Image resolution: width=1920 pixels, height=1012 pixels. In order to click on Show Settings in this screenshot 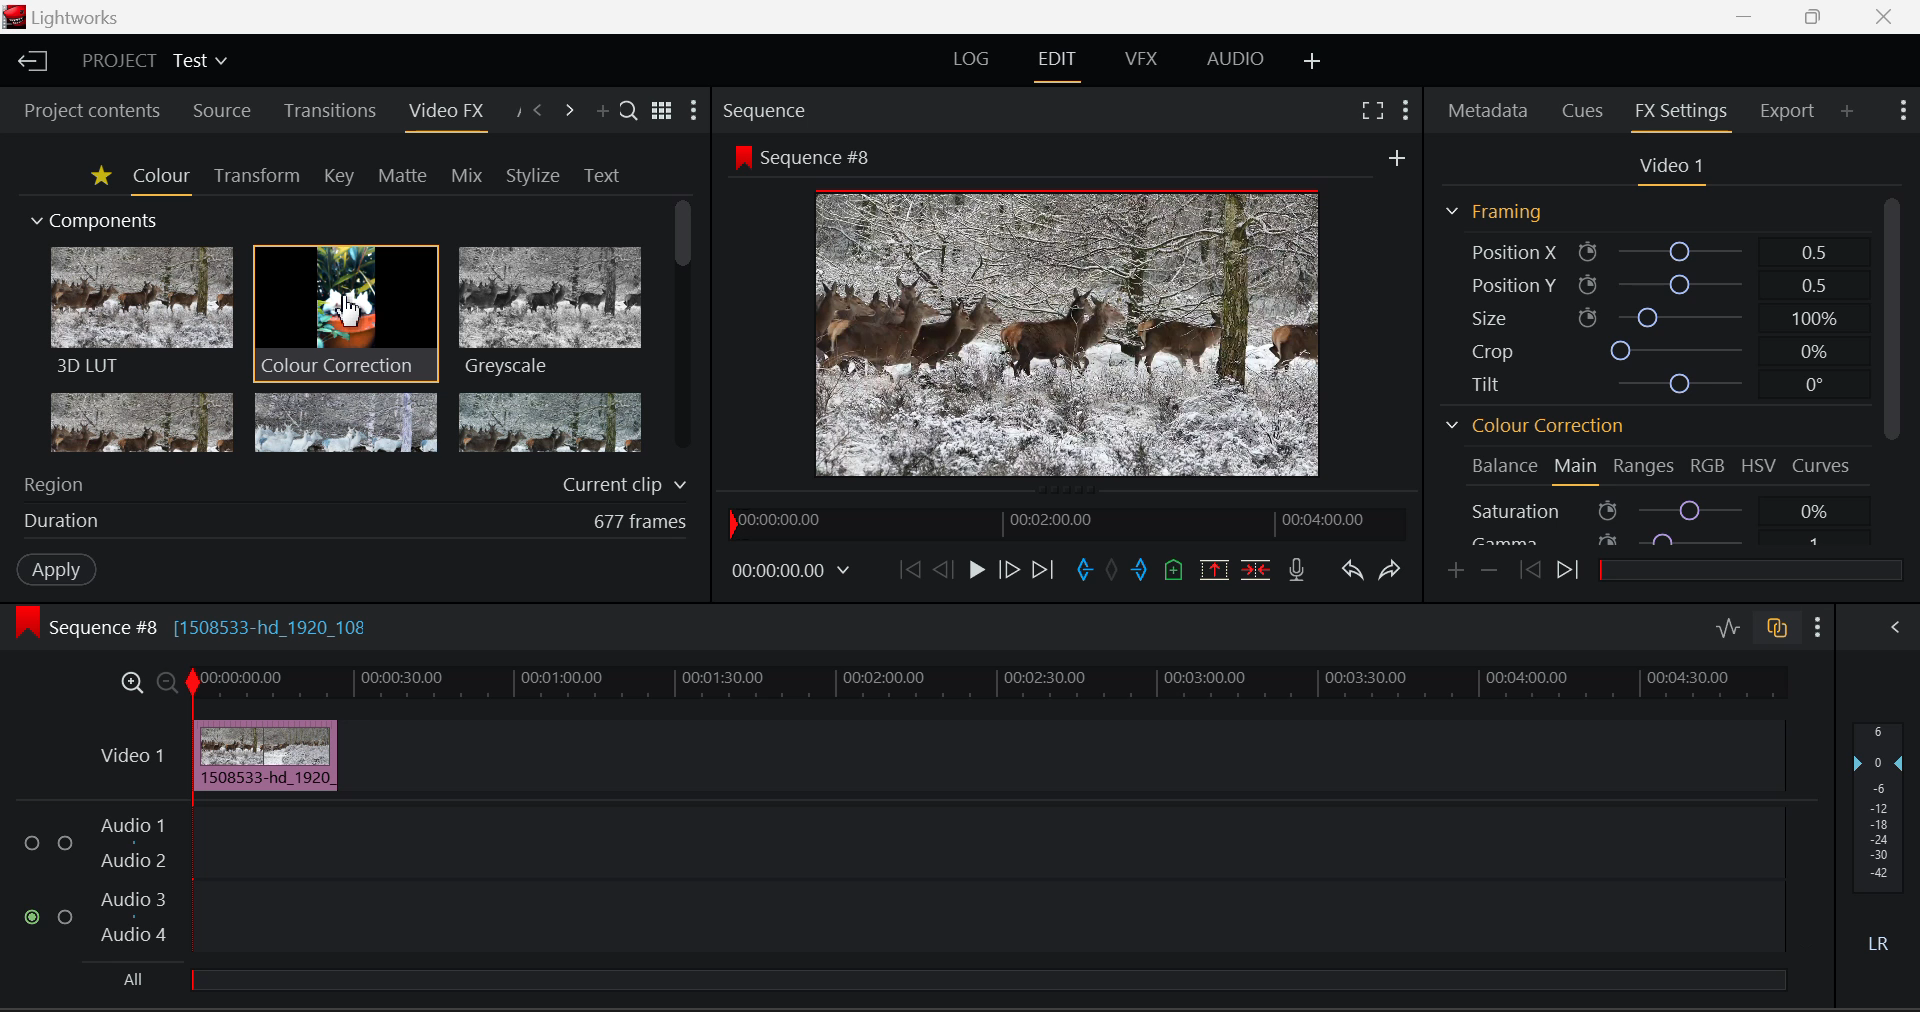, I will do `click(1818, 628)`.